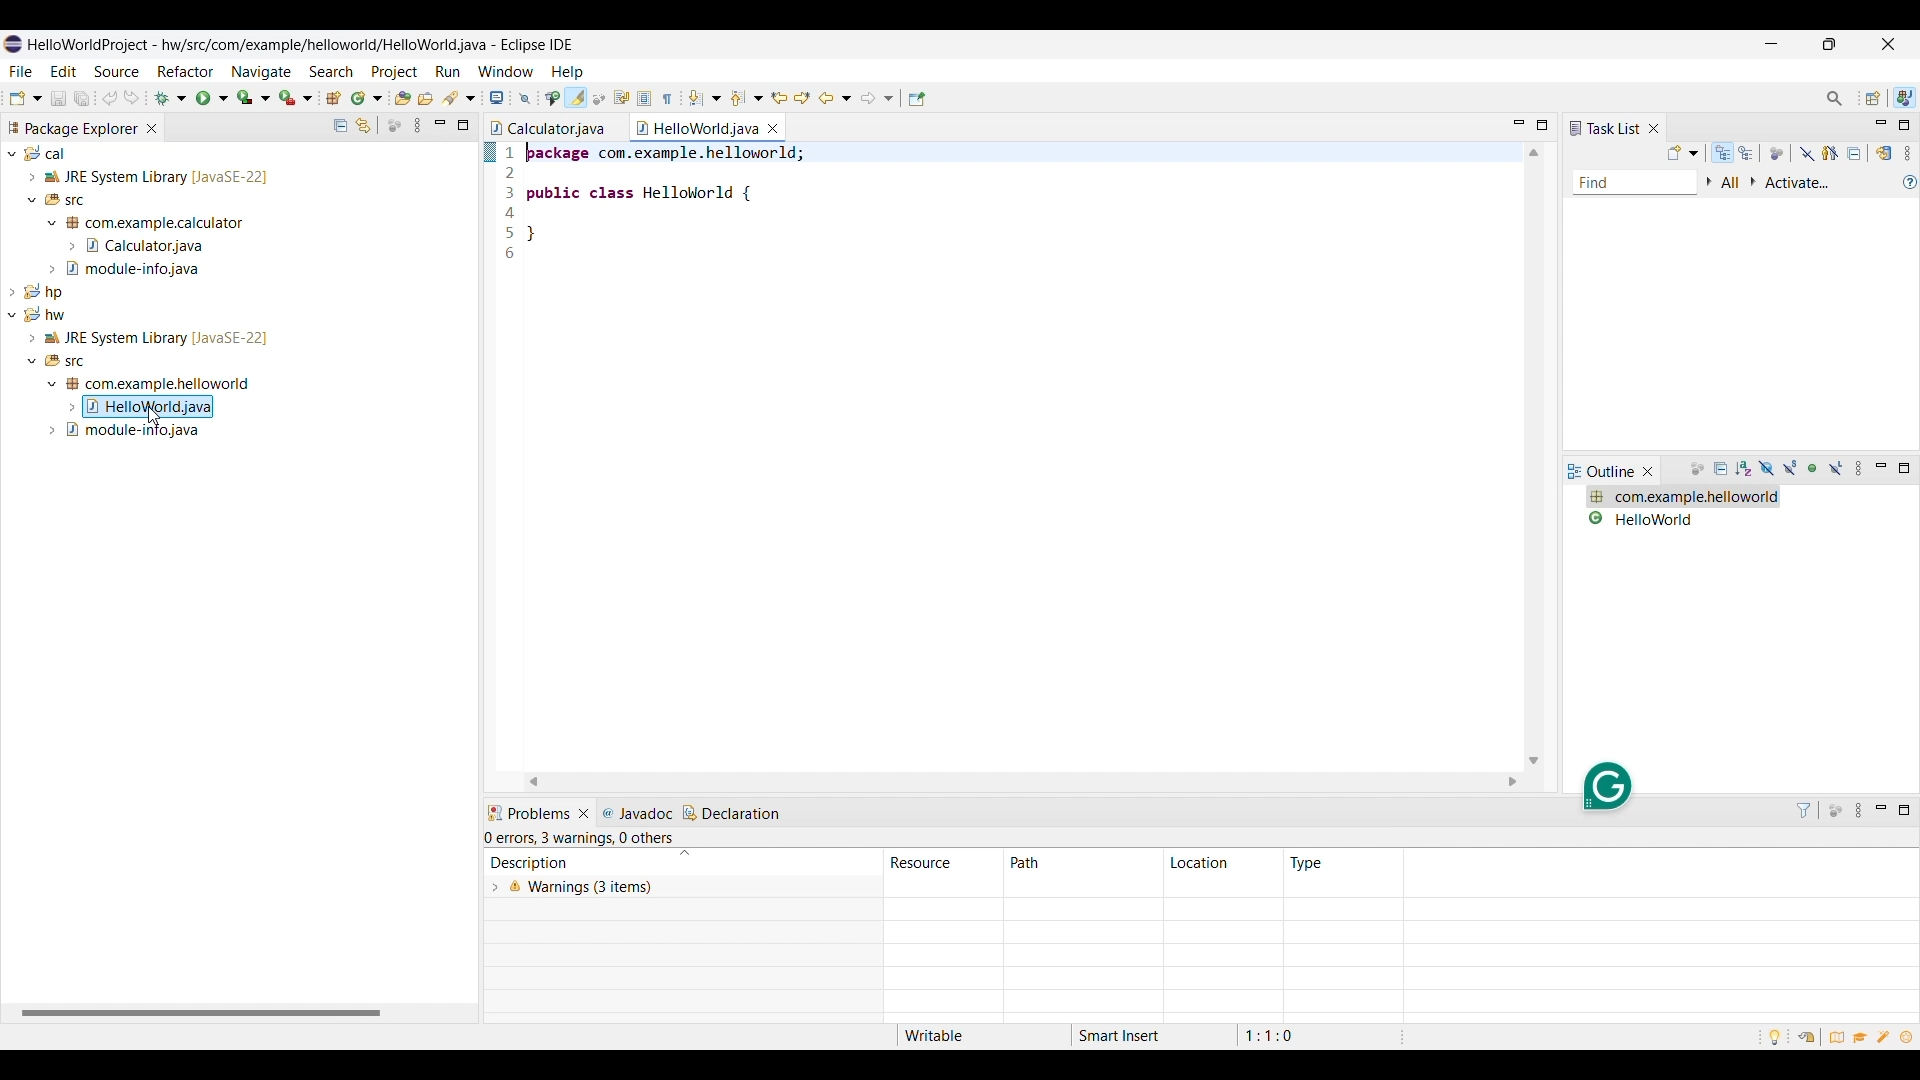 The height and width of the screenshot is (1080, 1920). Describe the element at coordinates (618, 128) in the screenshot. I see `Close tab 1` at that location.